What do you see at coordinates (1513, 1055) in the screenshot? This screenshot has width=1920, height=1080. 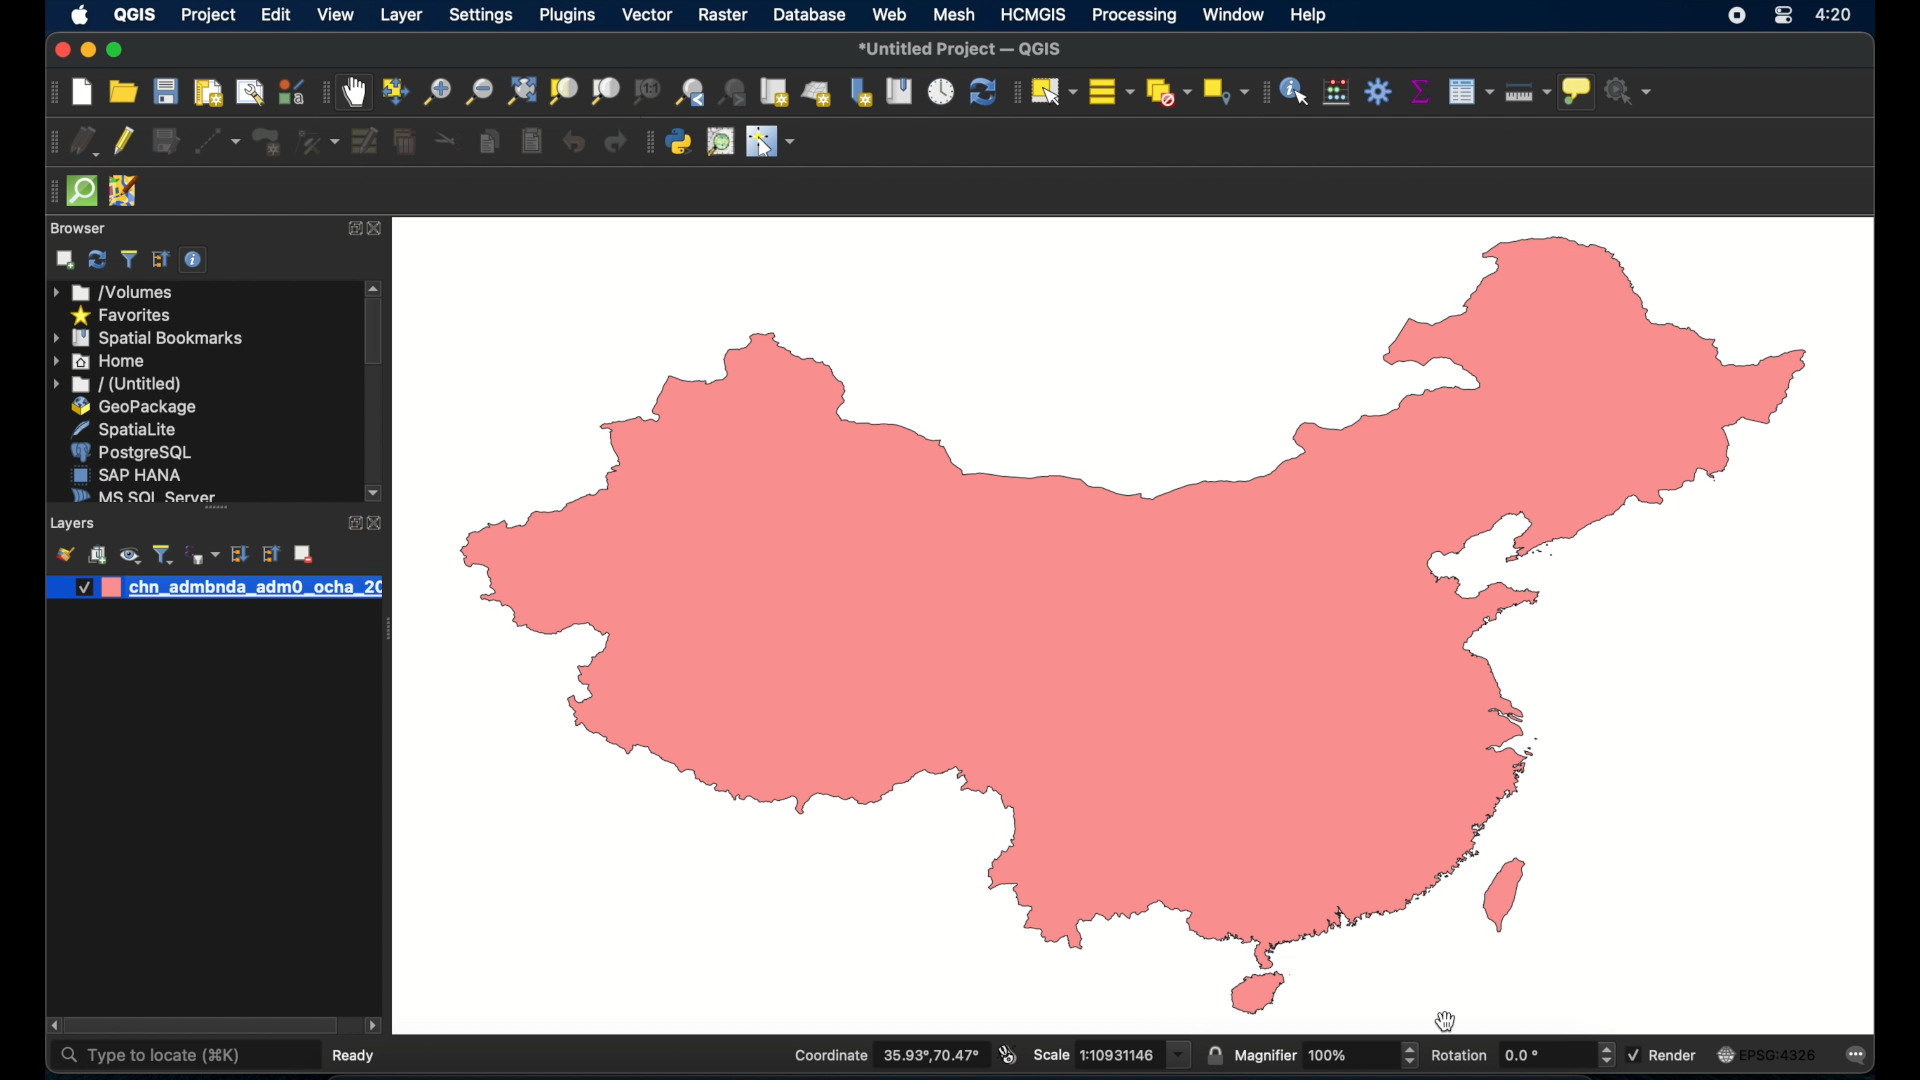 I see `rotation` at bounding box center [1513, 1055].